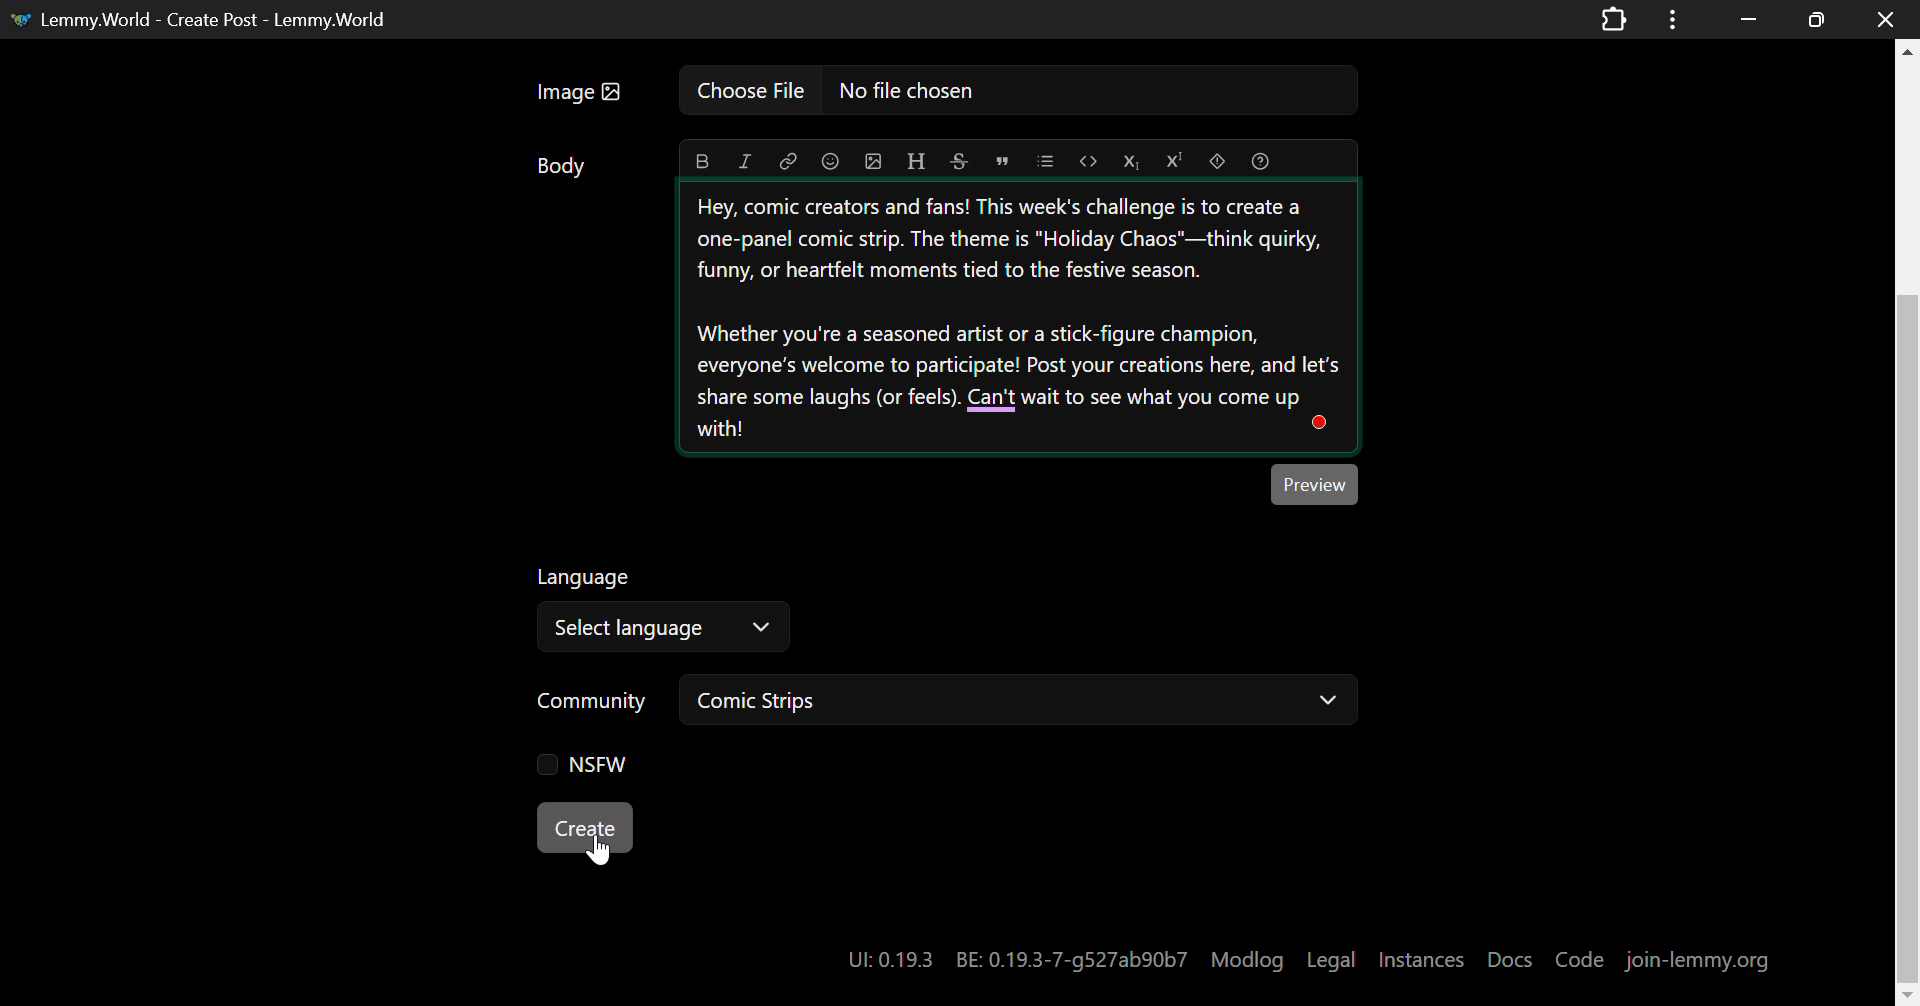 The image size is (1920, 1006). What do you see at coordinates (1015, 960) in the screenshot?
I see `UI:0.19.3 BE:0.19.3-7-g527ab90b7` at bounding box center [1015, 960].